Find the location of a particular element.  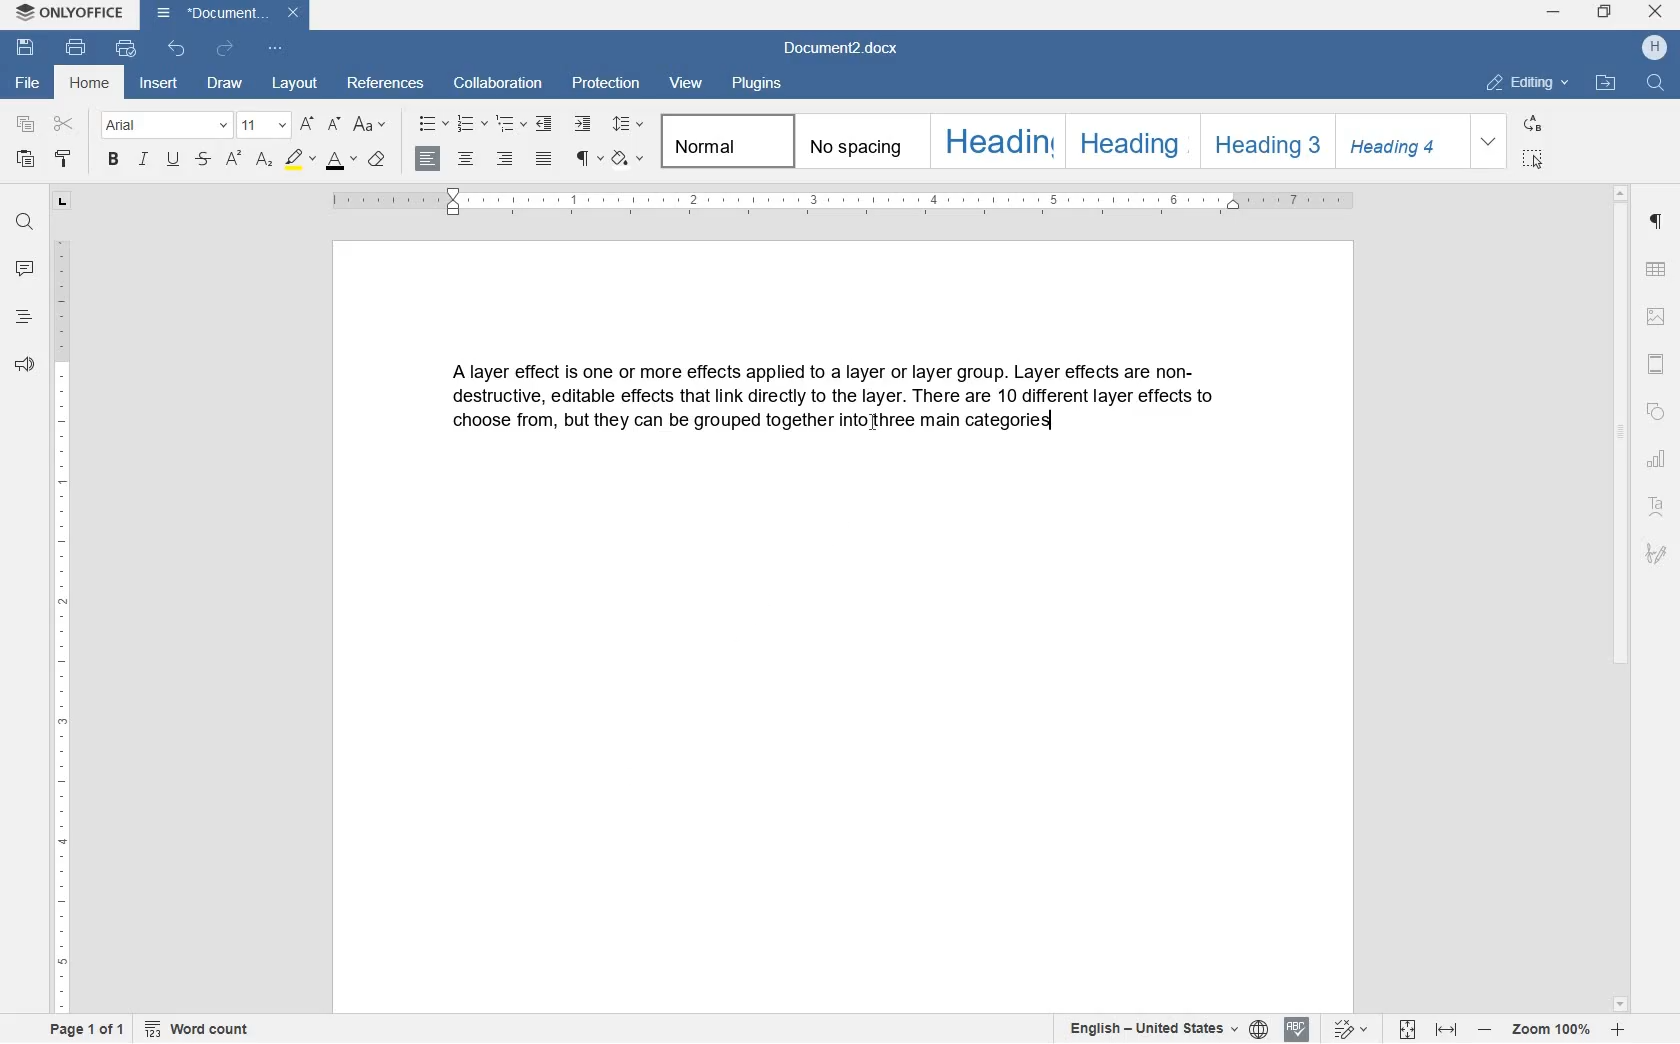

heading  is located at coordinates (22, 318).